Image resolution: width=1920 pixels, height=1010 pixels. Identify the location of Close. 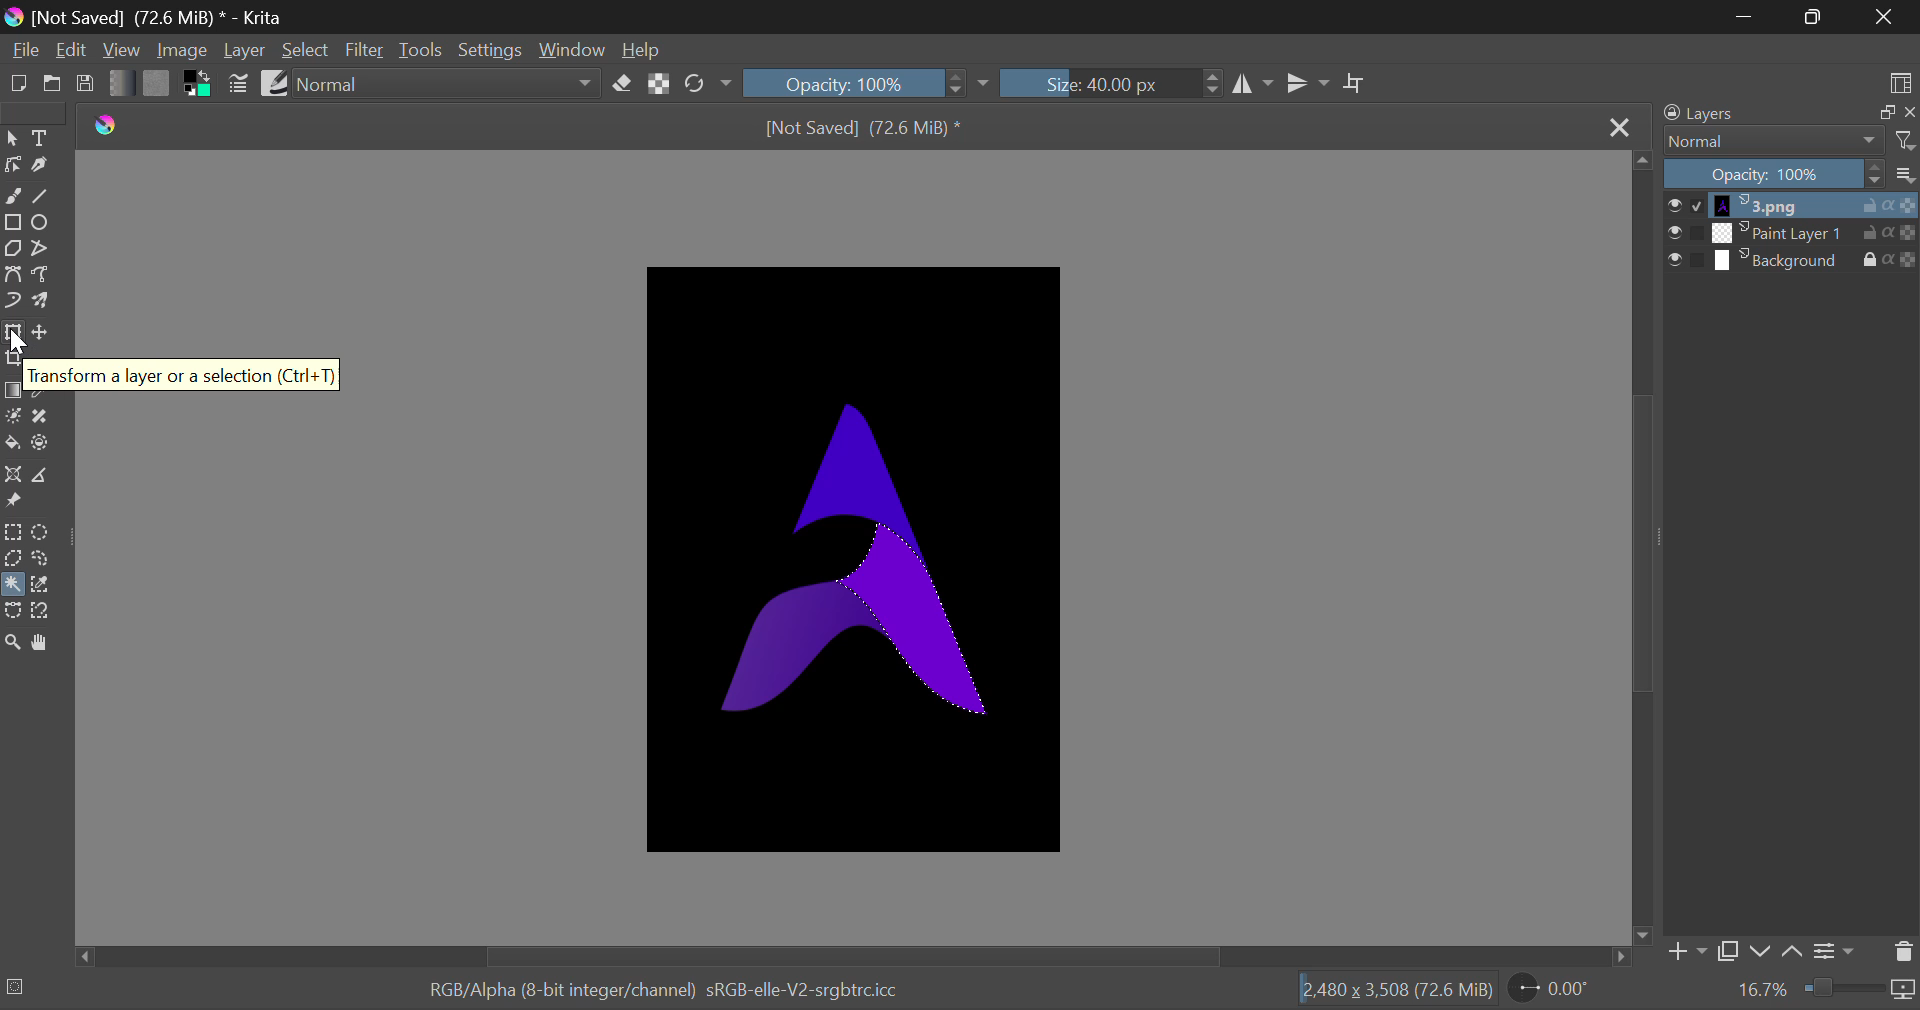
(1885, 17).